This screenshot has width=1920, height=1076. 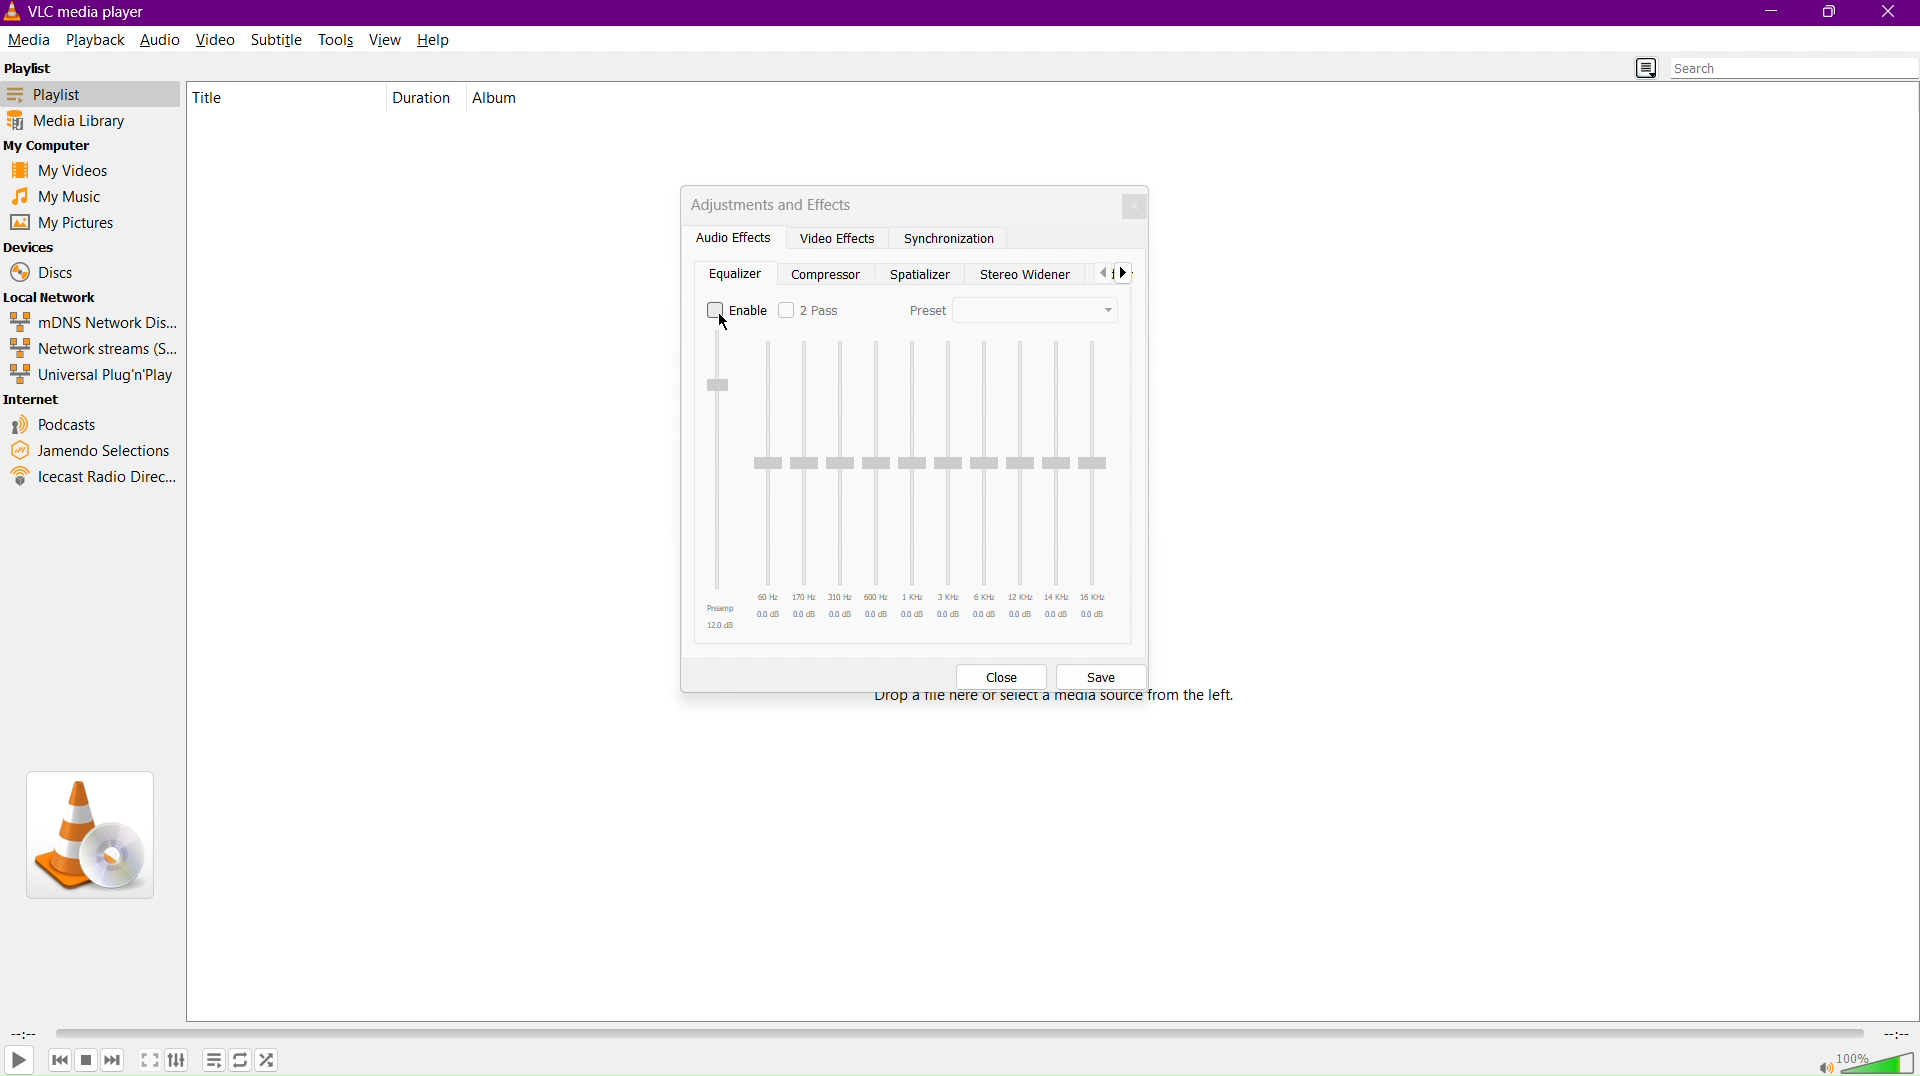 What do you see at coordinates (739, 312) in the screenshot?
I see `Enable` at bounding box center [739, 312].